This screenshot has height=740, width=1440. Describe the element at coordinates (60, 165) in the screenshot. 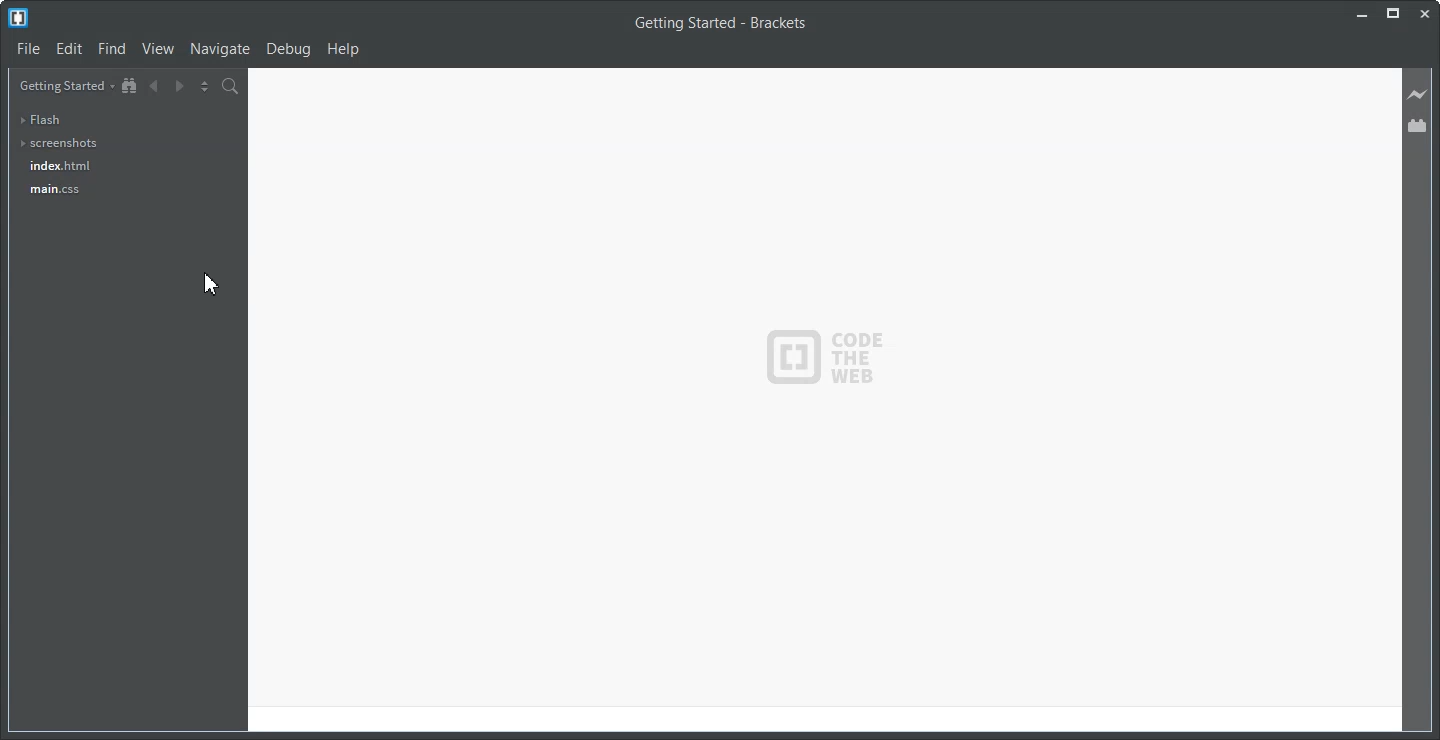

I see `index.html` at that location.